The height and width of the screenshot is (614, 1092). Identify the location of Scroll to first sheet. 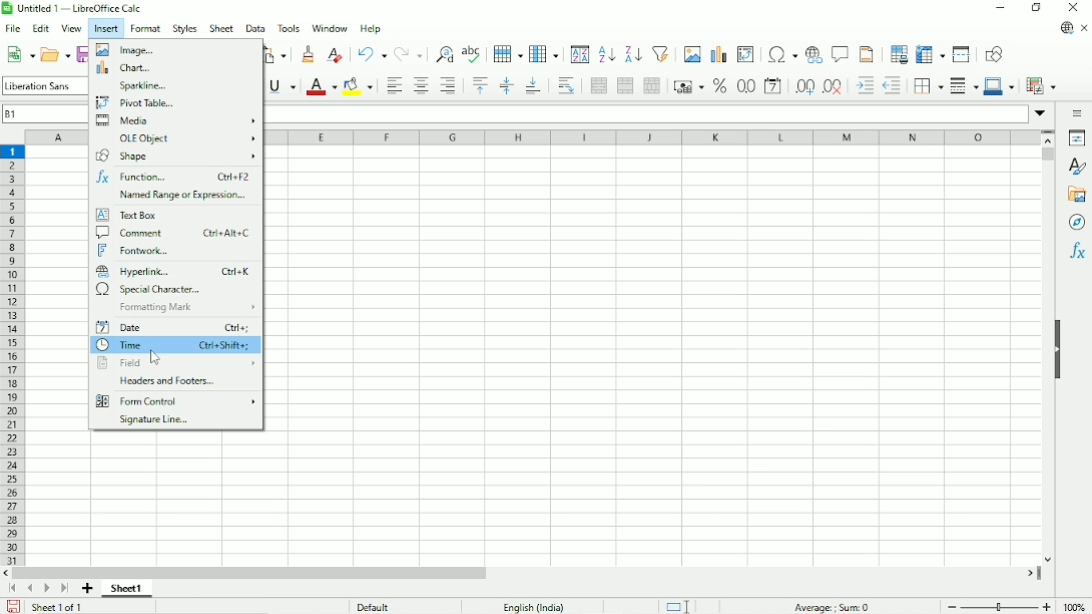
(13, 588).